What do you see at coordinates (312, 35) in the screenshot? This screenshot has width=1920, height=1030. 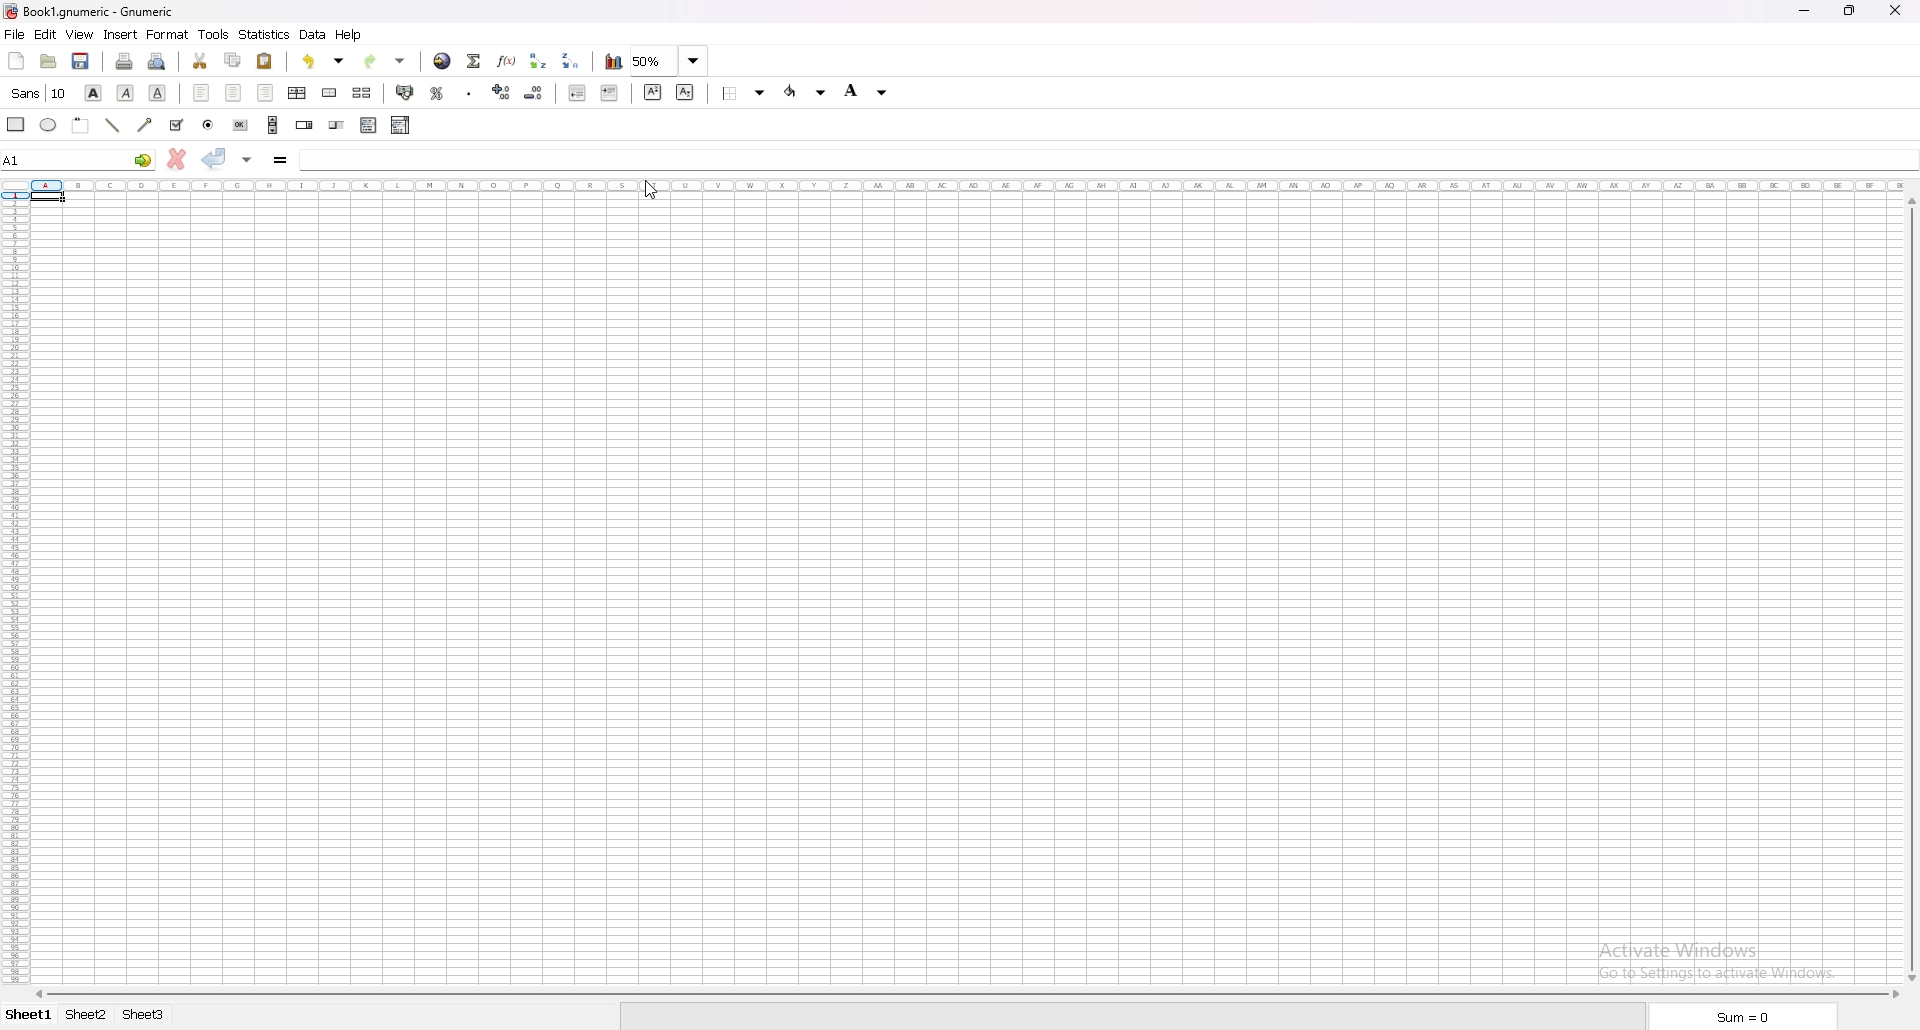 I see `data` at bounding box center [312, 35].